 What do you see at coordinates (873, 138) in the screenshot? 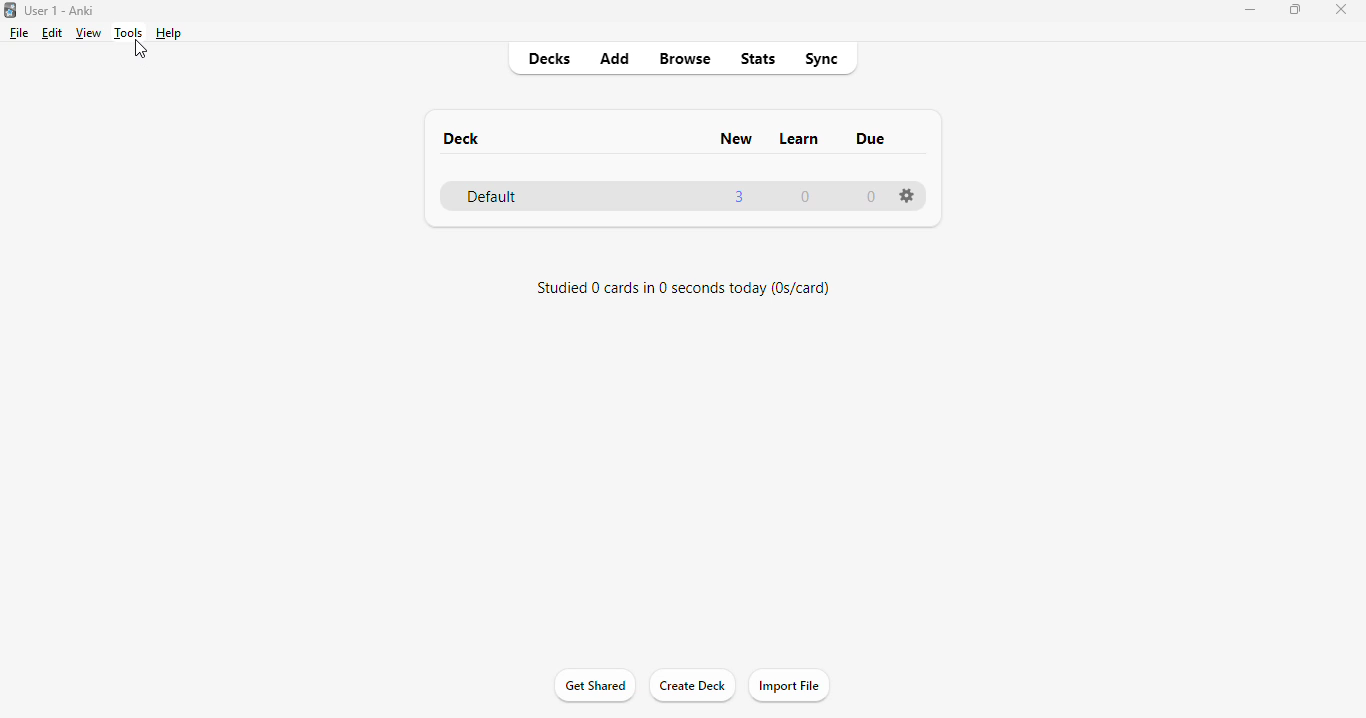
I see `due` at bounding box center [873, 138].